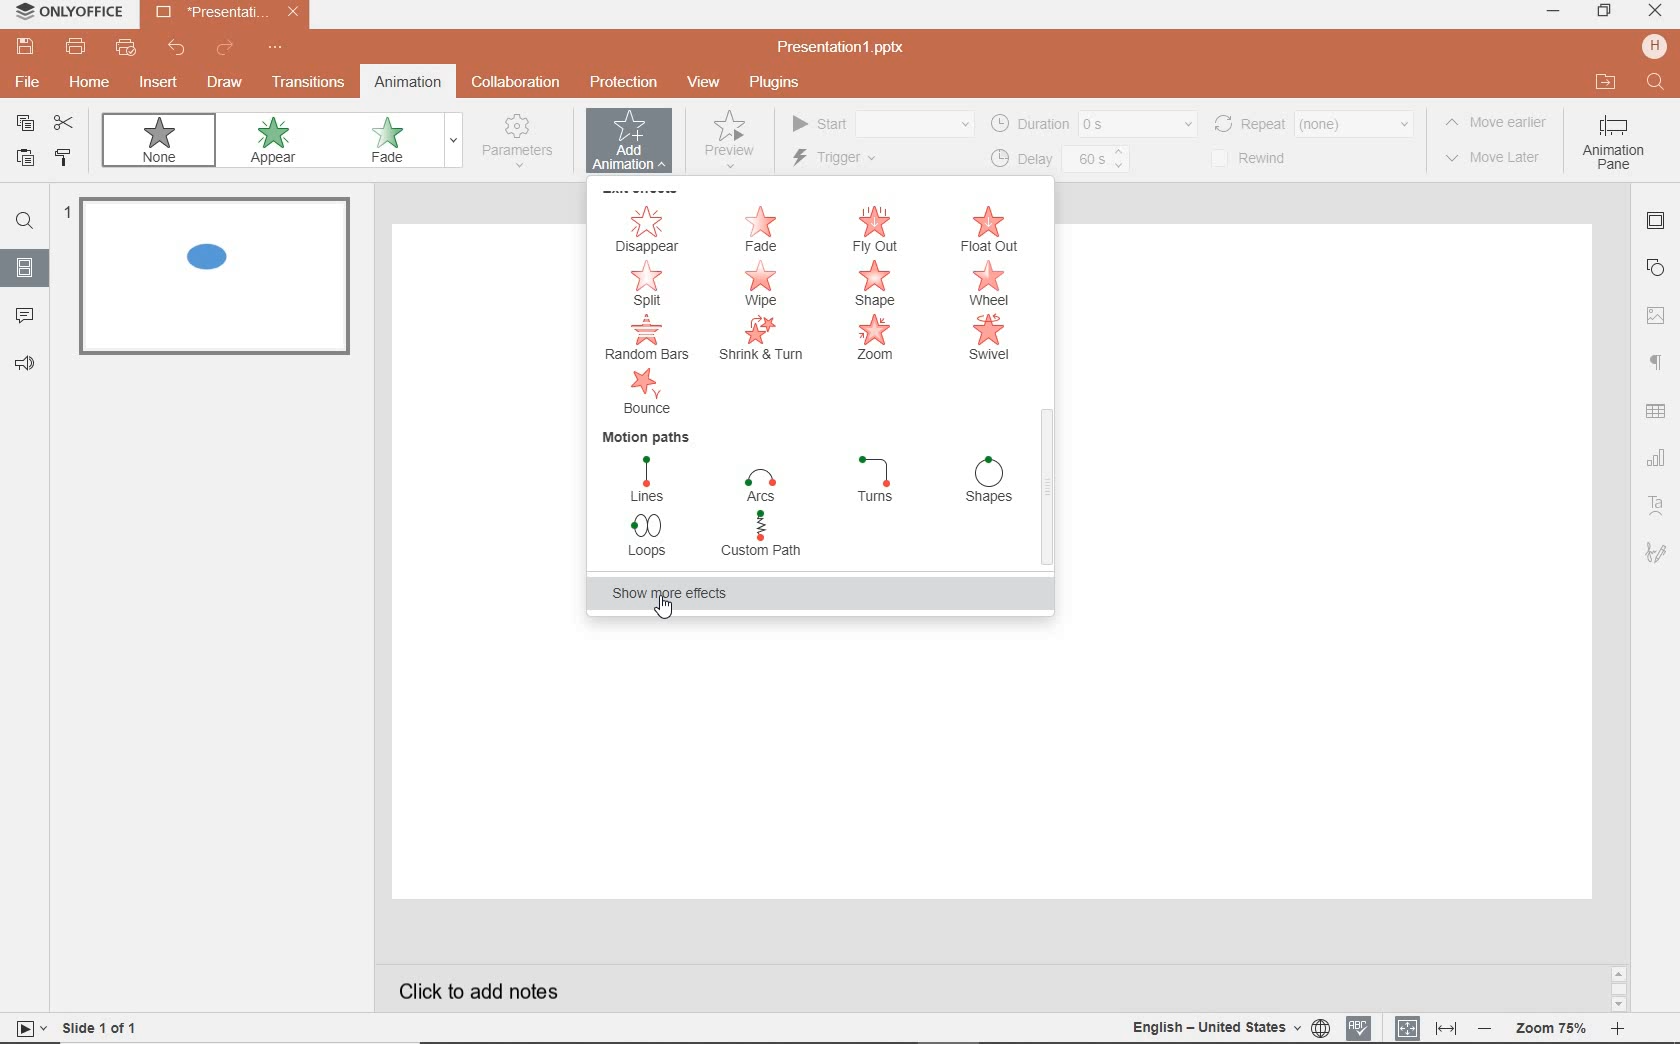  What do you see at coordinates (1058, 160) in the screenshot?
I see `delay` at bounding box center [1058, 160].